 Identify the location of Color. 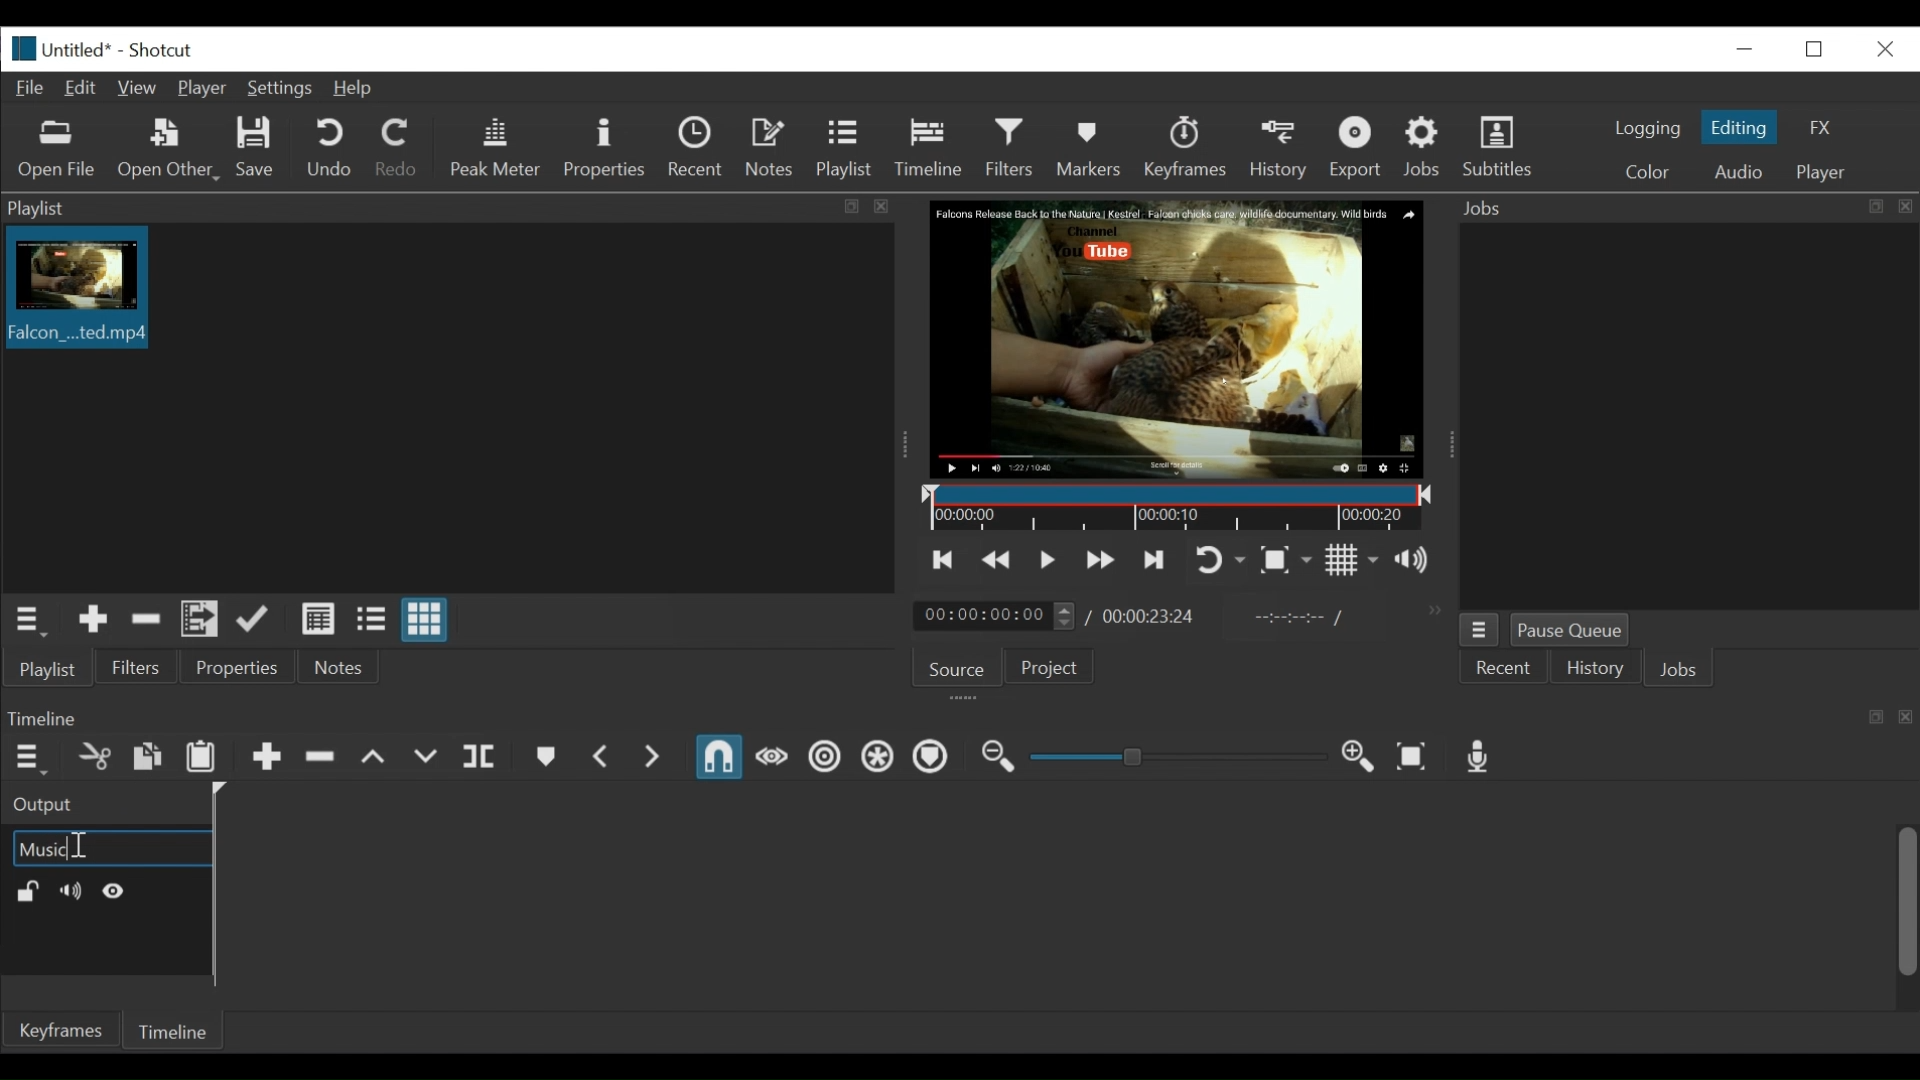
(1643, 171).